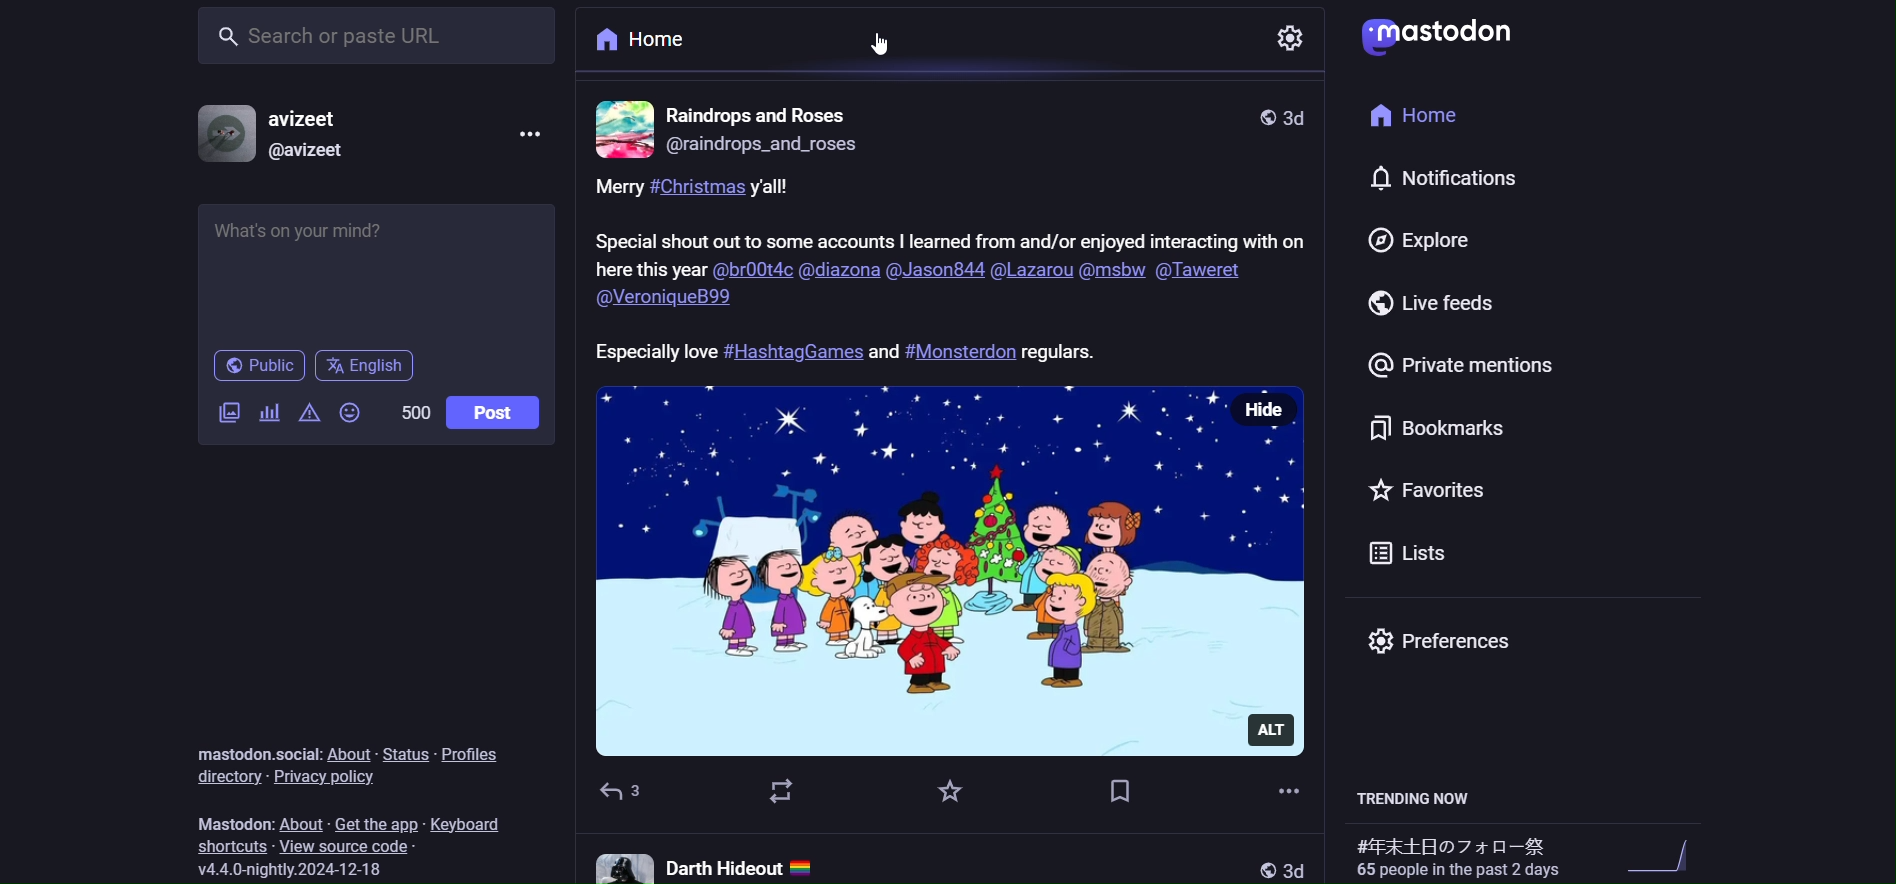 Image resolution: width=1896 pixels, height=884 pixels. I want to click on about, so click(346, 752).